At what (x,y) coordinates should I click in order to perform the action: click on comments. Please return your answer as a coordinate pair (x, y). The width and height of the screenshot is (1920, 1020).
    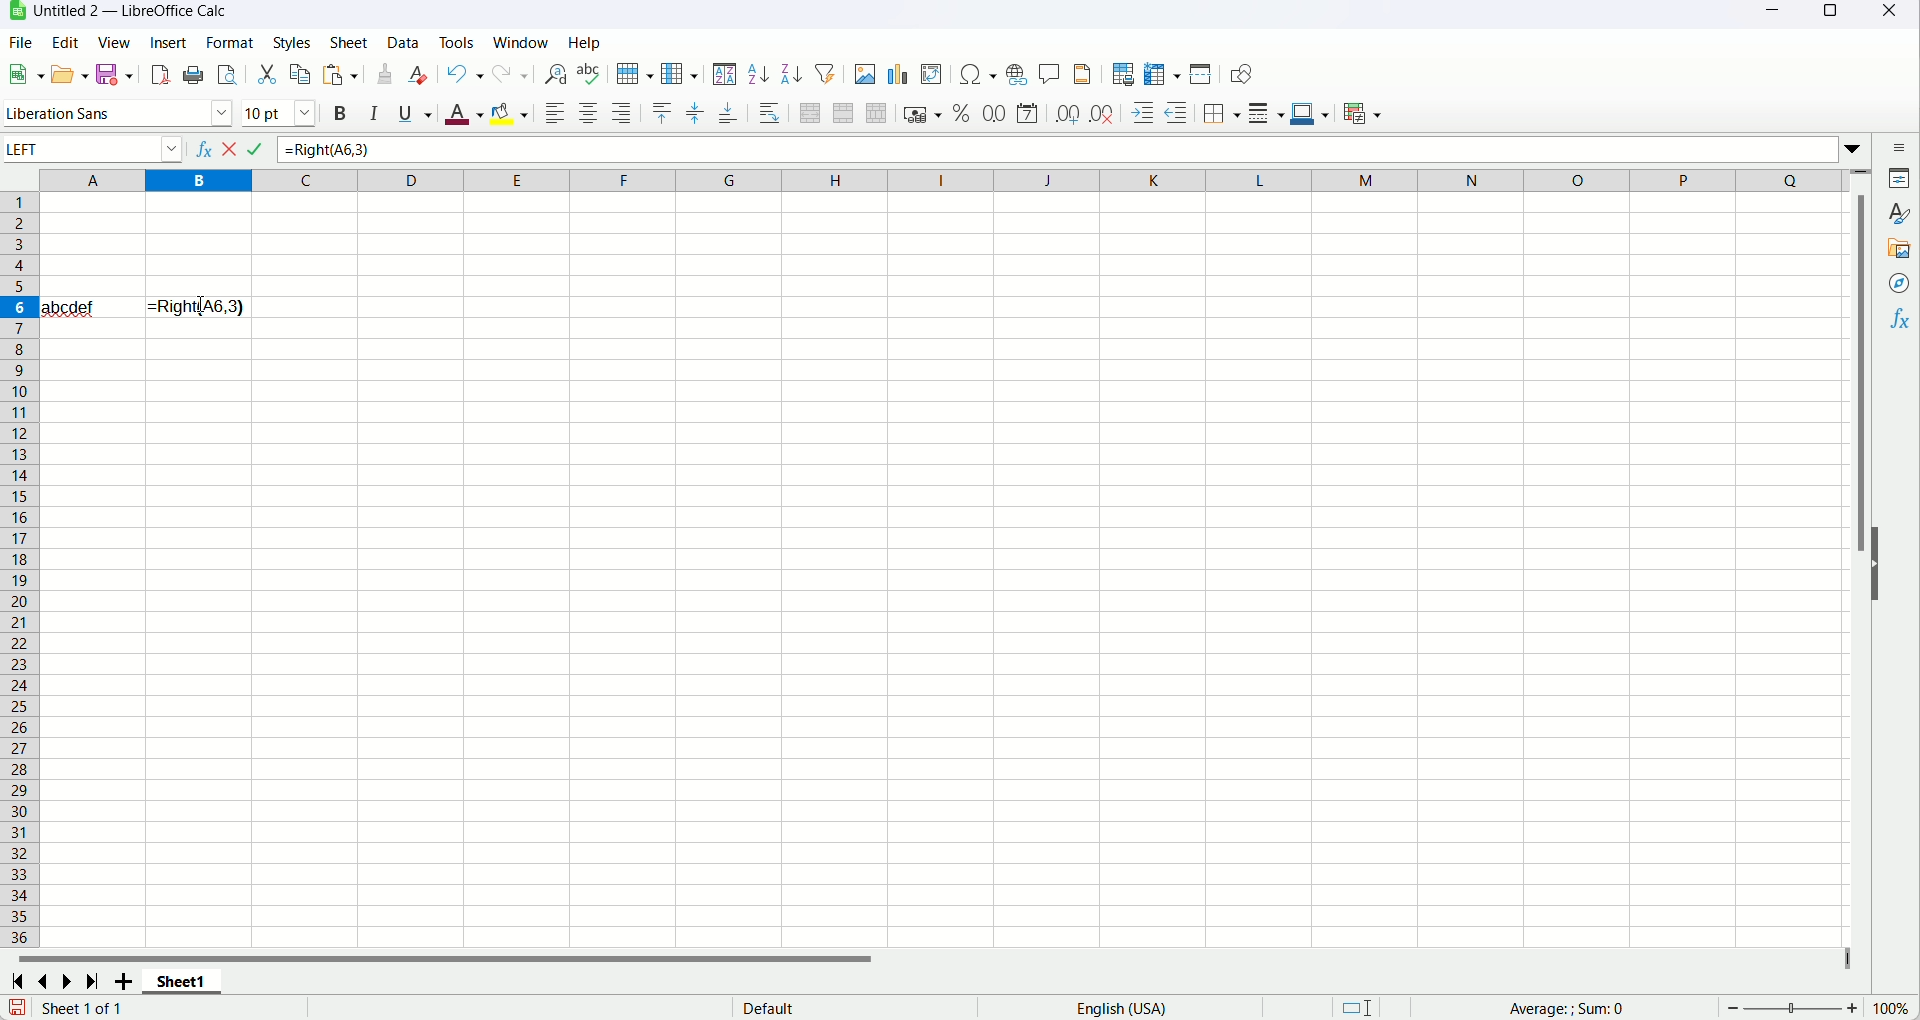
    Looking at the image, I should click on (1050, 76).